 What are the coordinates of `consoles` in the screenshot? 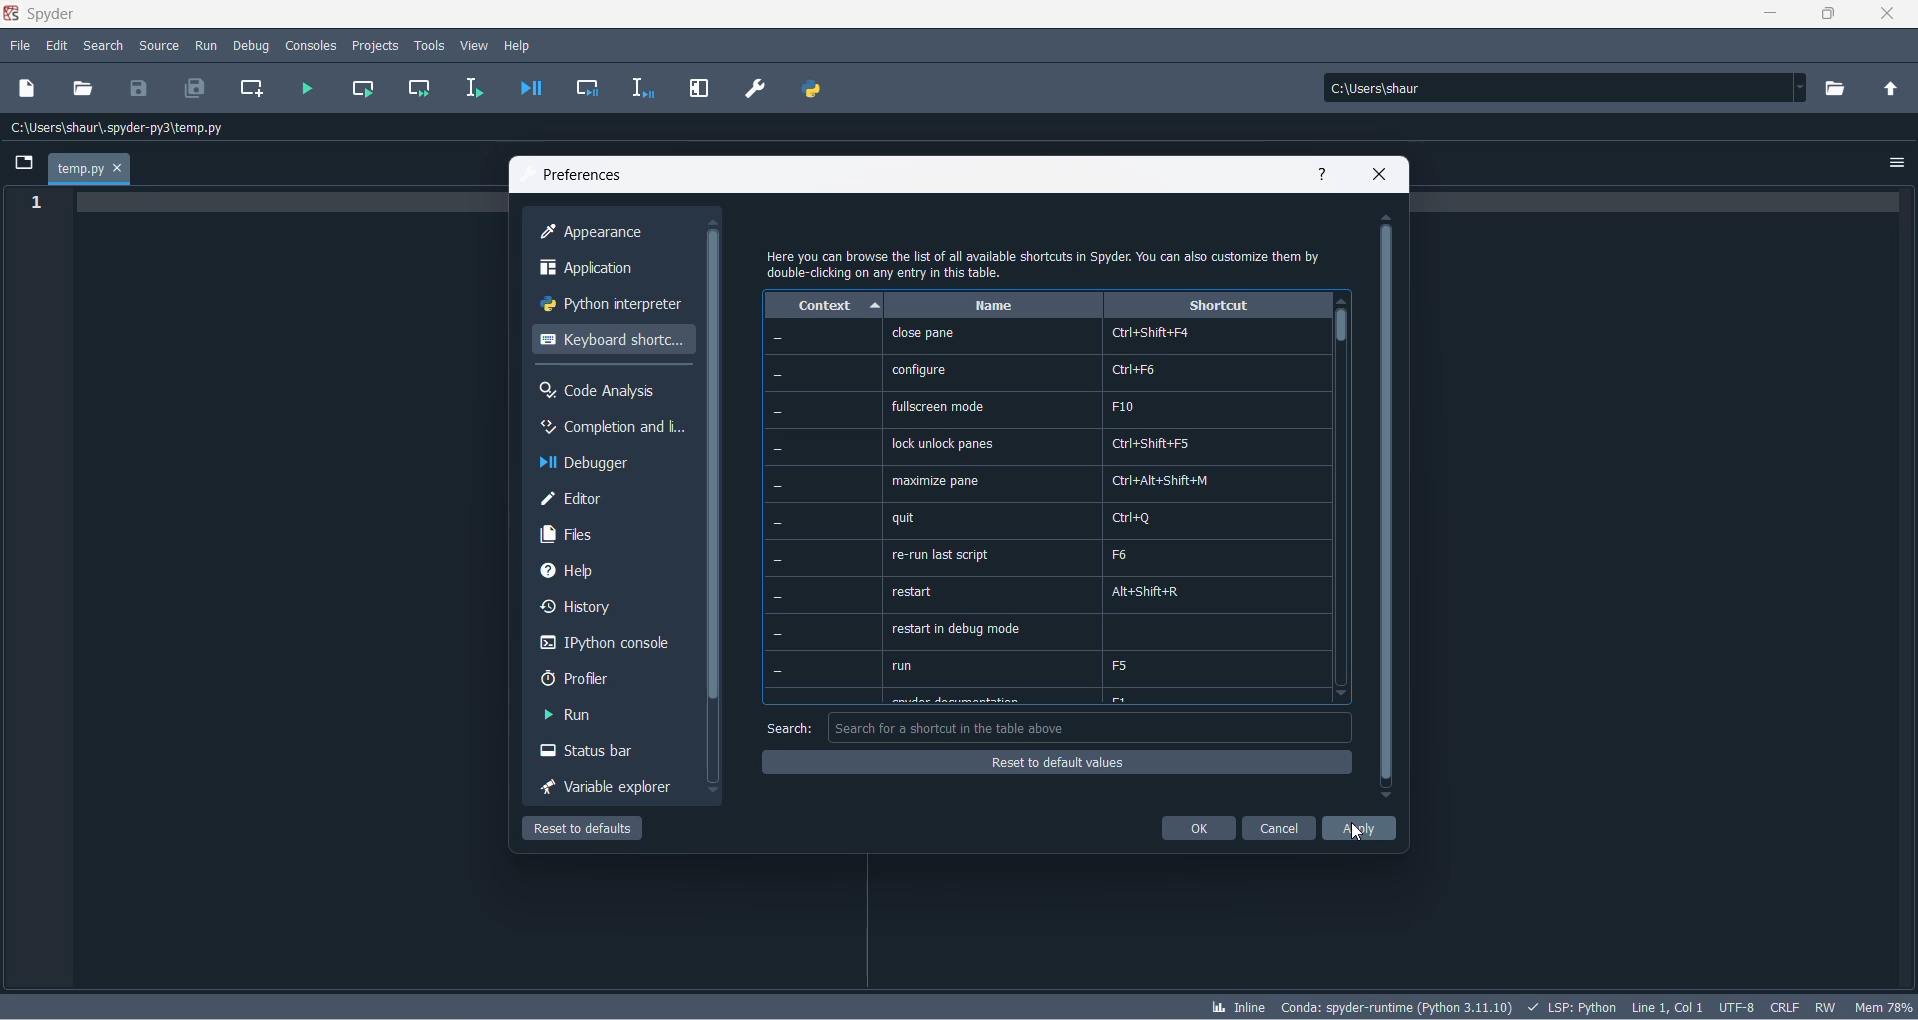 It's located at (311, 44).